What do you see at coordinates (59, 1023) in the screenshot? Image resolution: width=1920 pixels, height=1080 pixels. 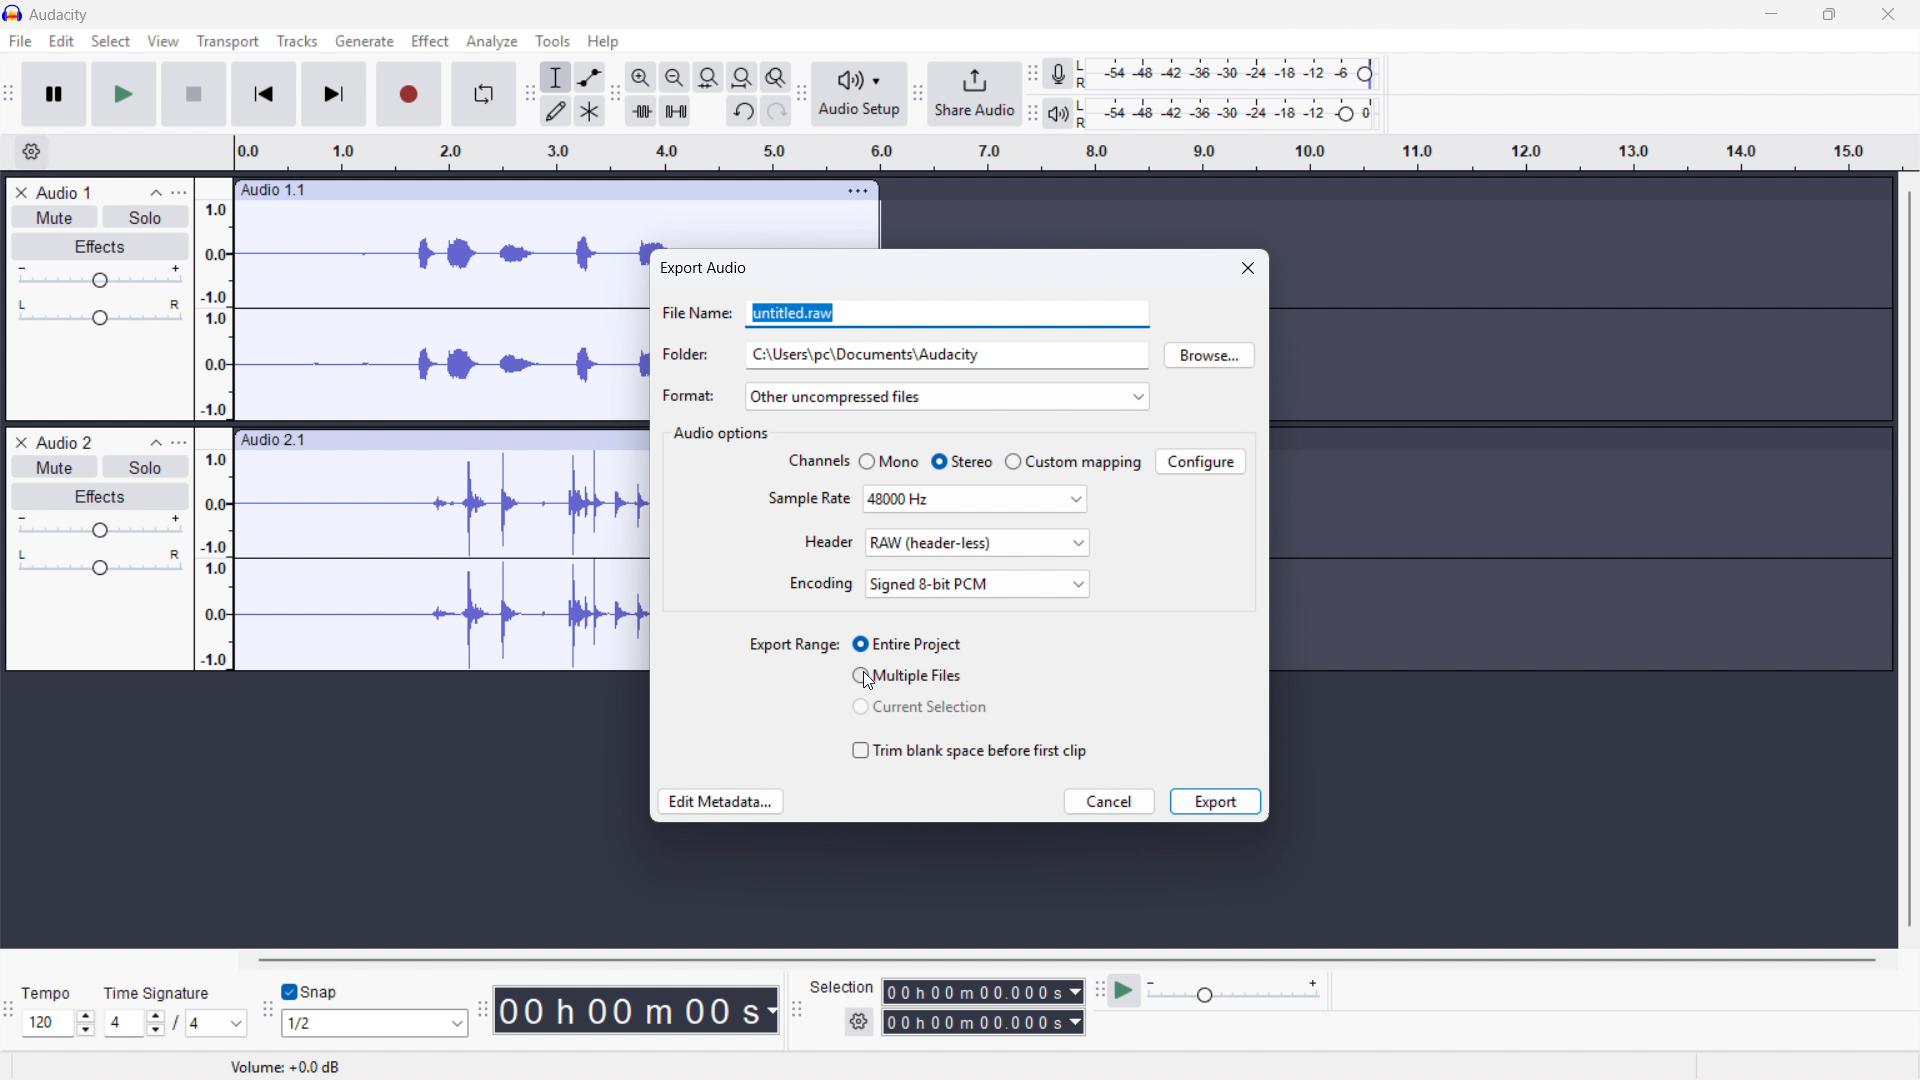 I see `Set tempo ` at bounding box center [59, 1023].